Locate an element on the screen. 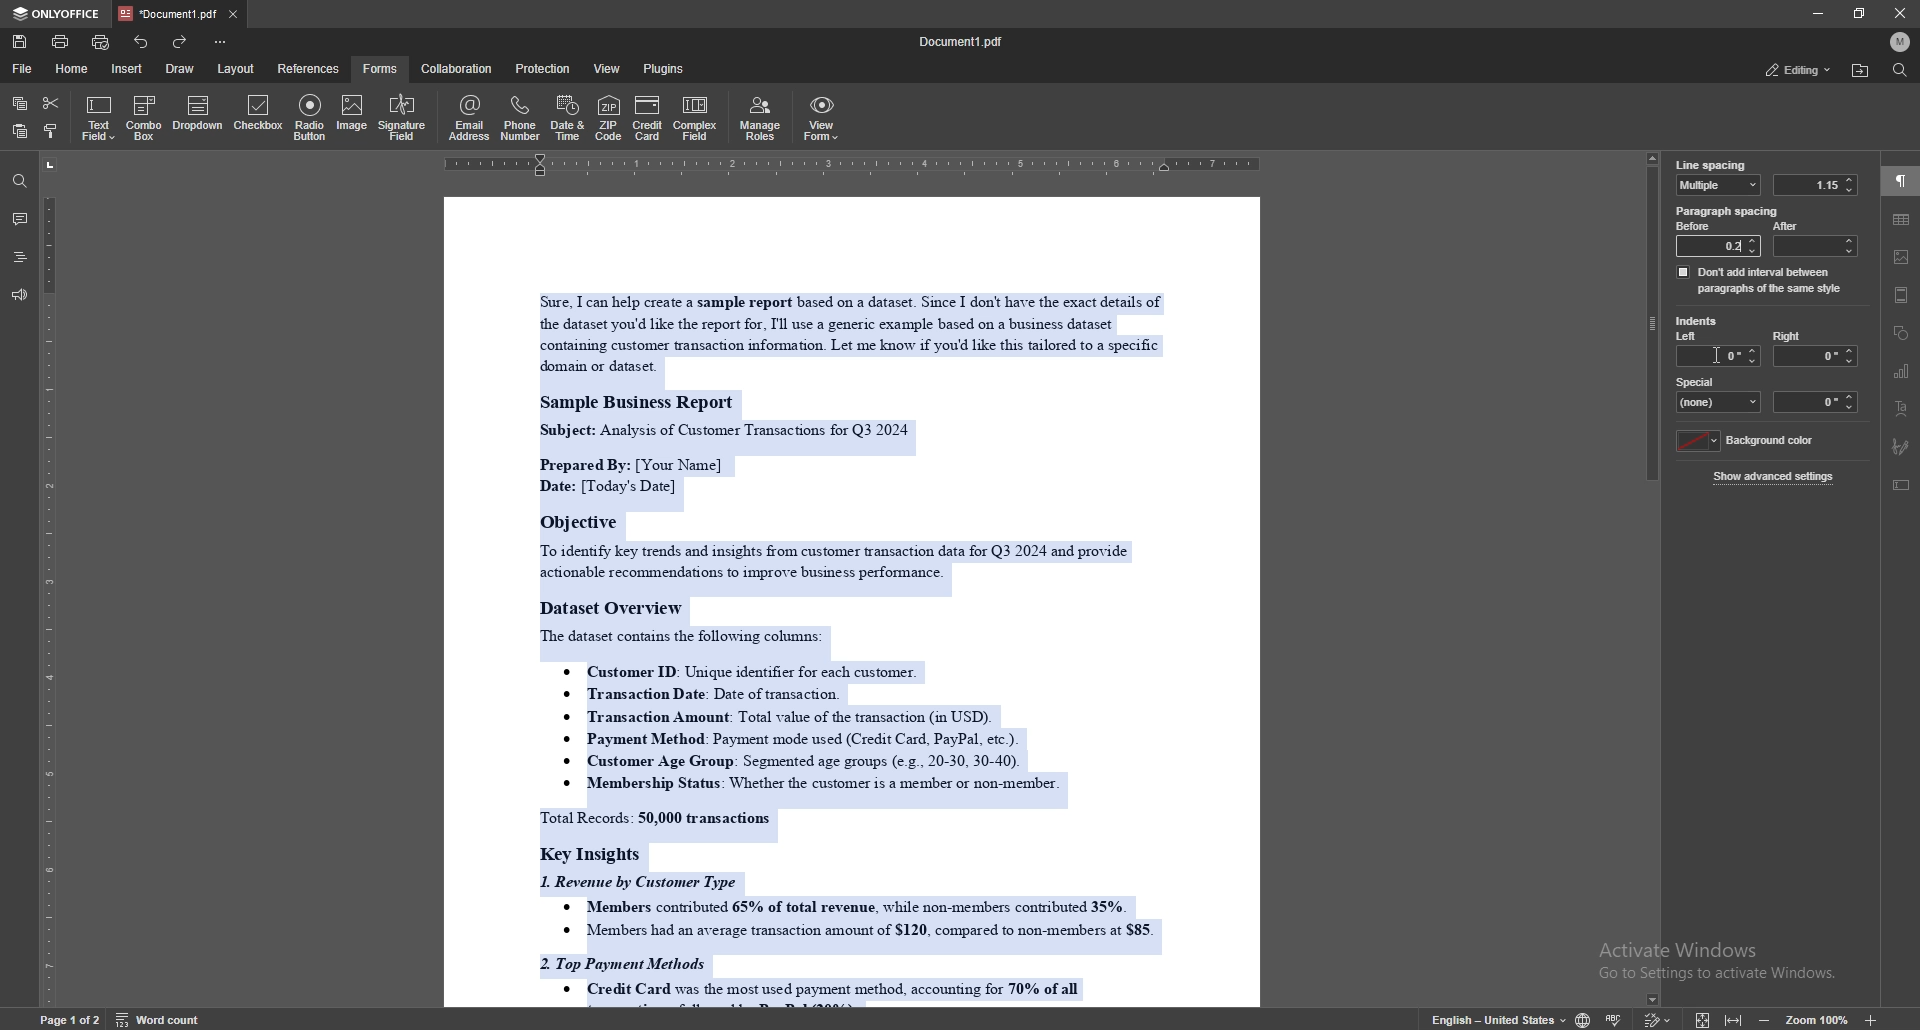  header and footer is located at coordinates (1902, 295).